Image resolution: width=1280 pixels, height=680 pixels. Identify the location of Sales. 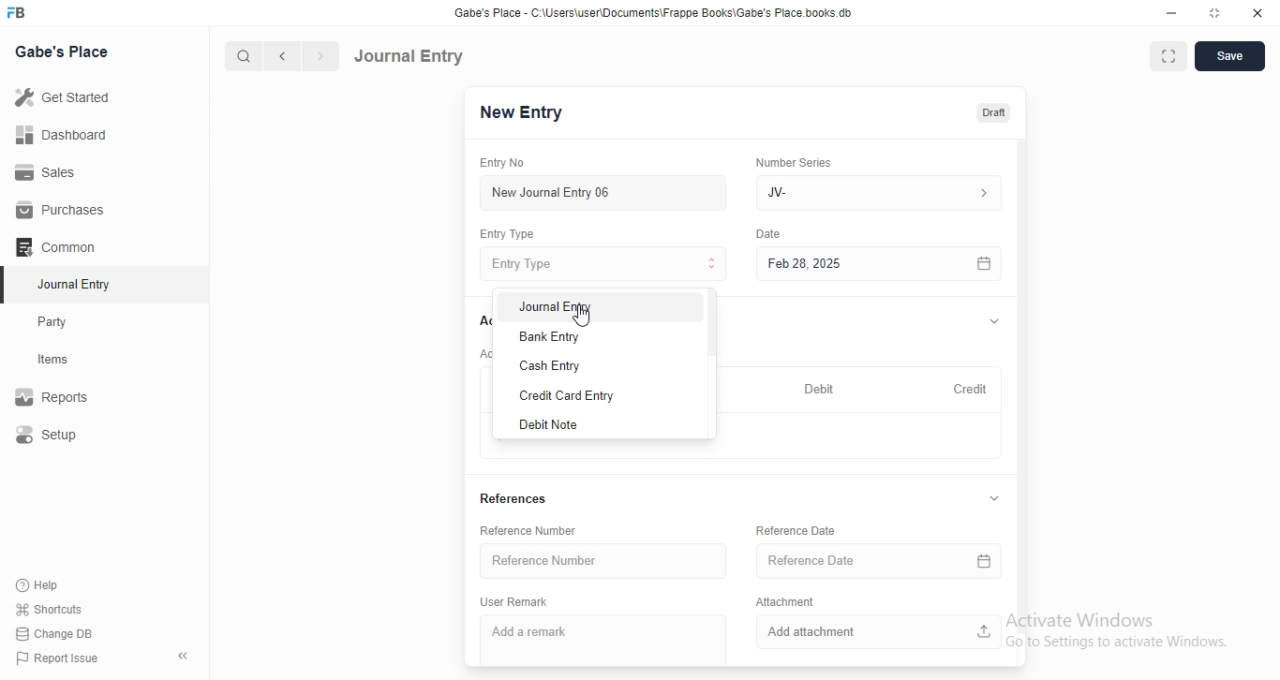
(64, 171).